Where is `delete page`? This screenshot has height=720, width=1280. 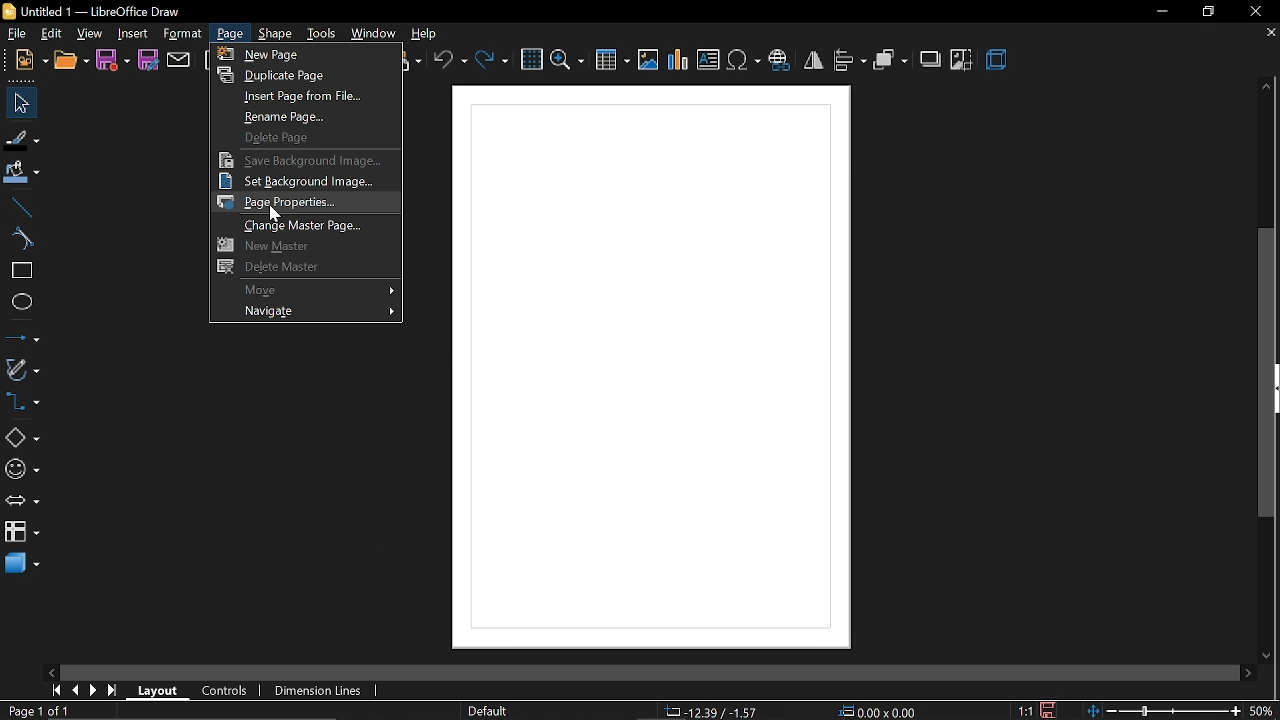 delete page is located at coordinates (302, 138).